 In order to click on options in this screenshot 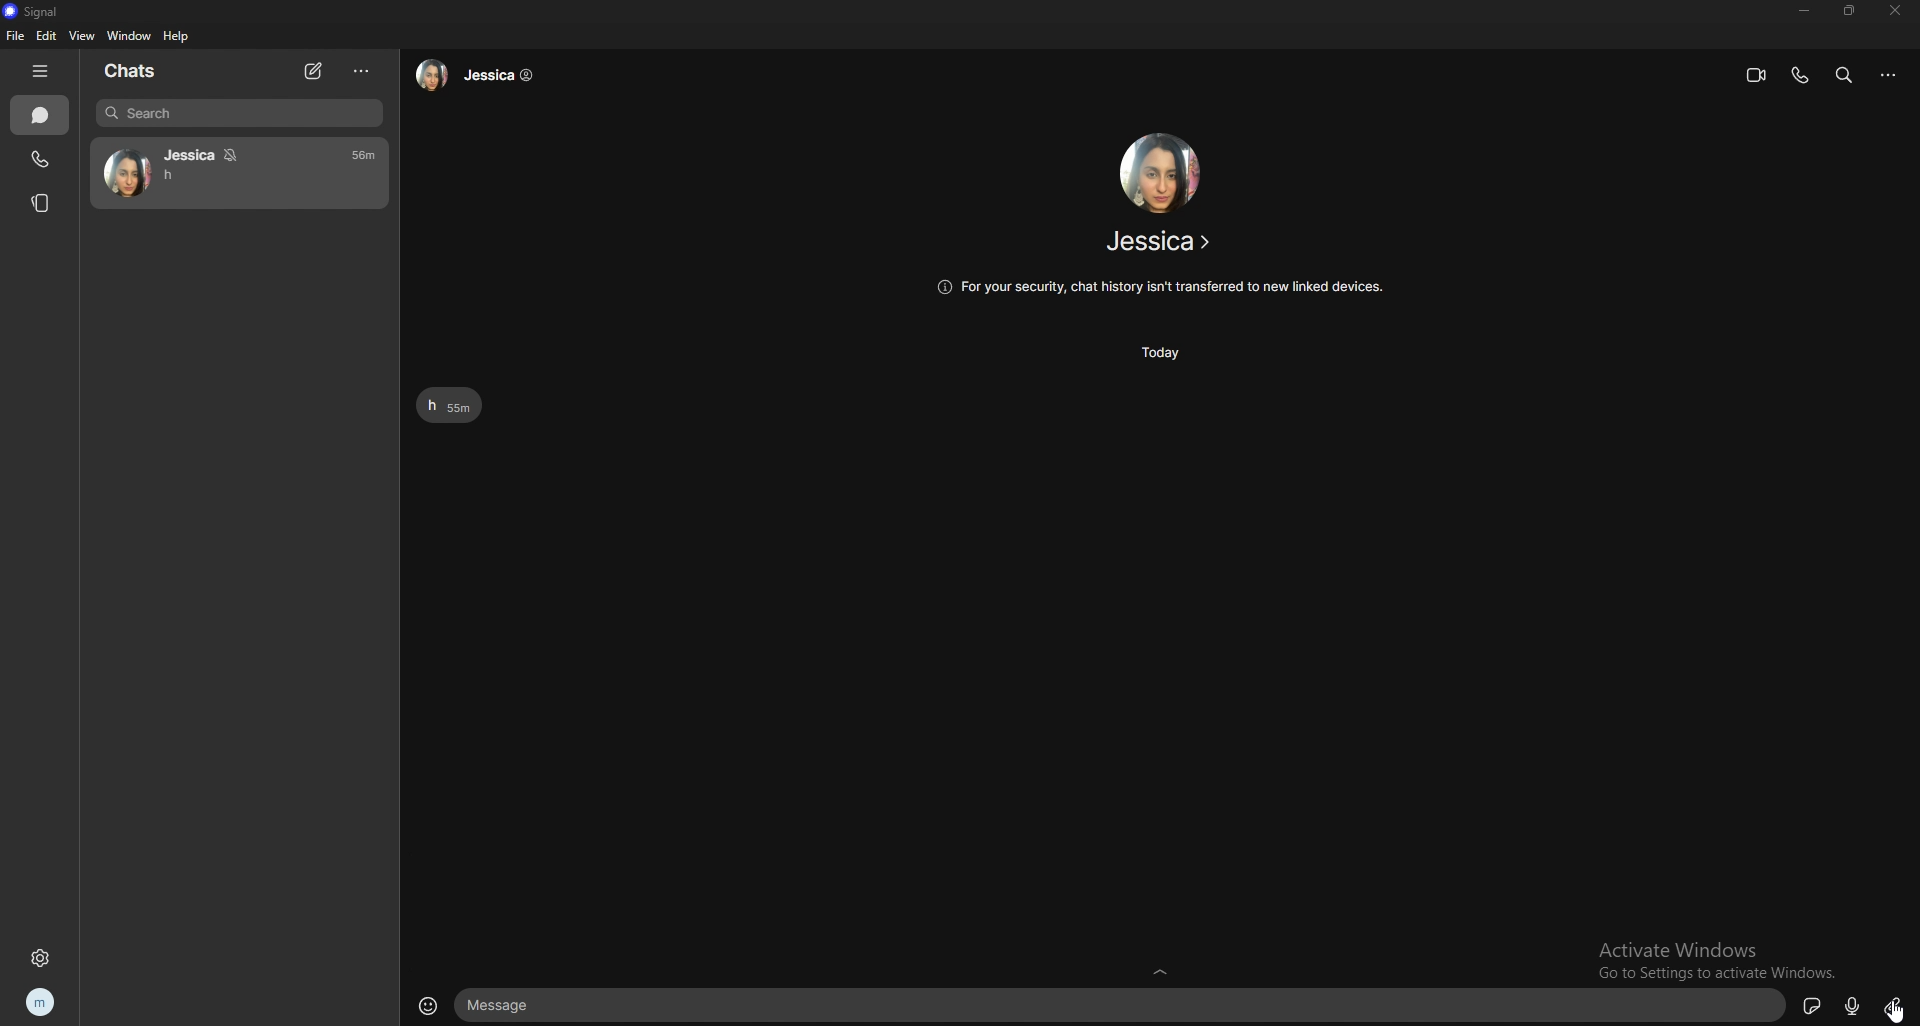, I will do `click(1890, 75)`.